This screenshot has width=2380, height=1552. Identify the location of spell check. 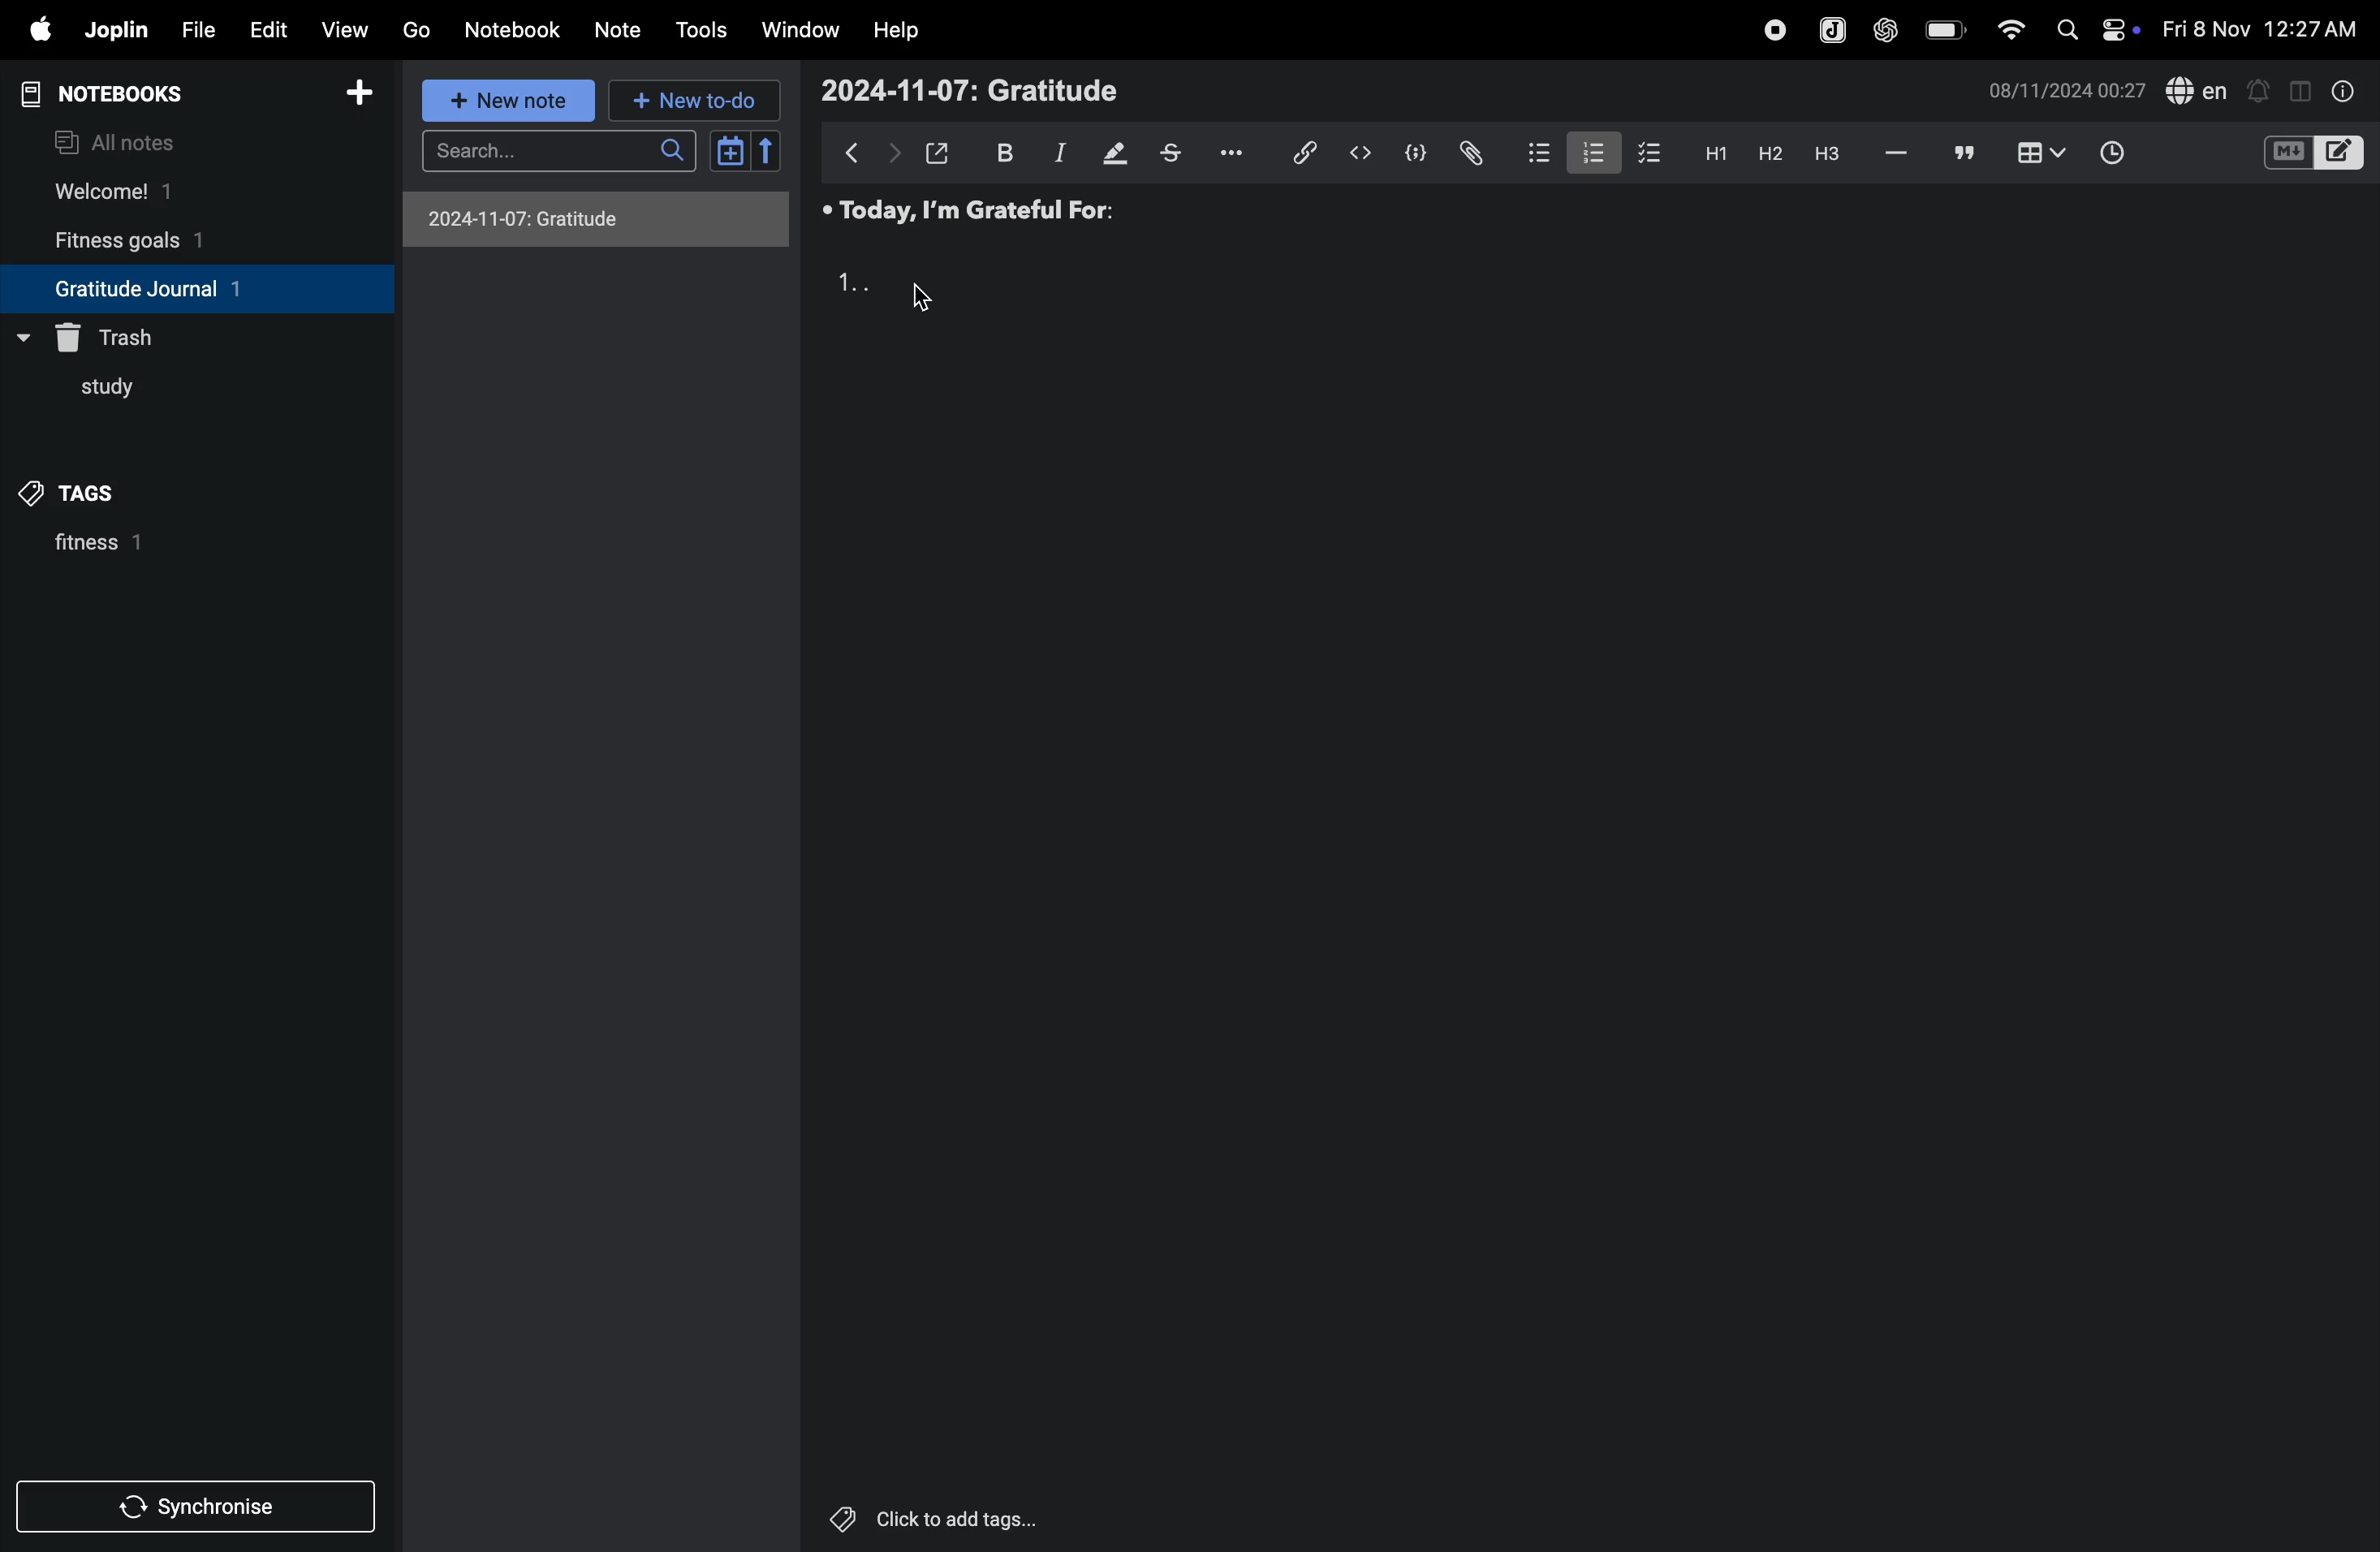
(2199, 89).